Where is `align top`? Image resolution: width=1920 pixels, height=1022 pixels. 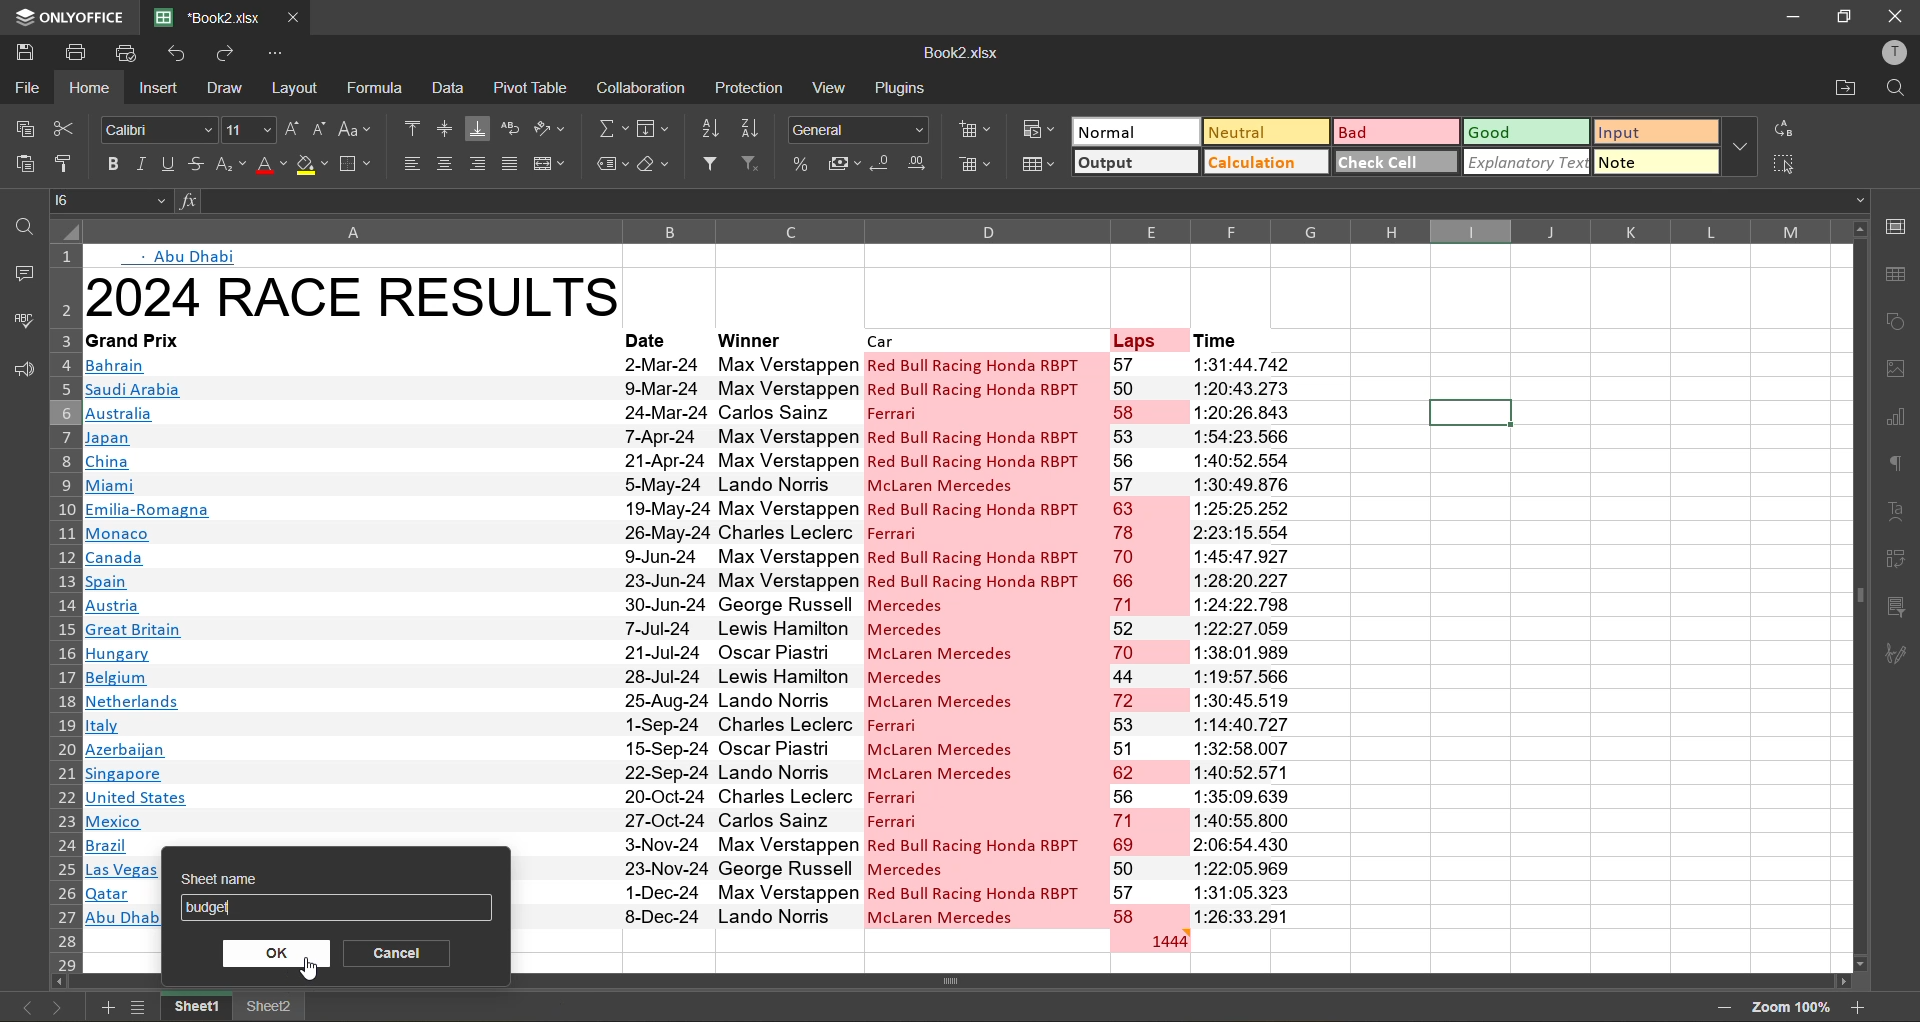 align top is located at coordinates (415, 130).